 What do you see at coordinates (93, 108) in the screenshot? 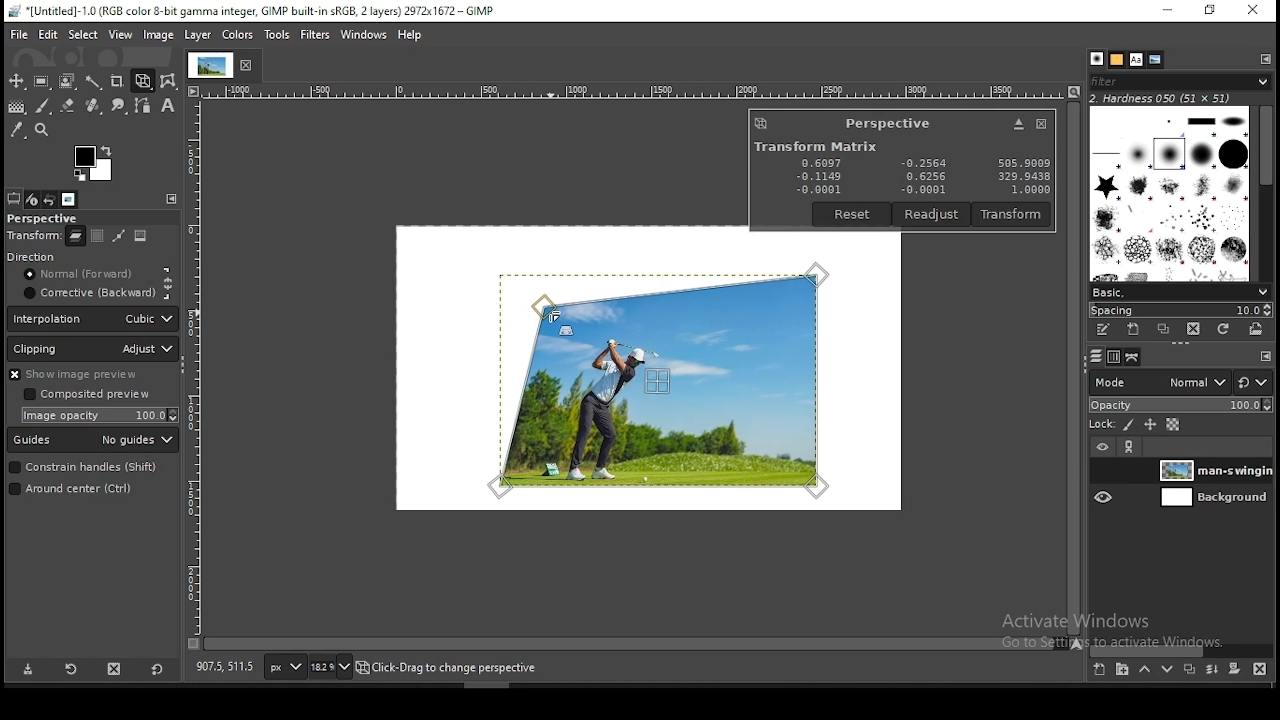
I see `heal tool` at bounding box center [93, 108].